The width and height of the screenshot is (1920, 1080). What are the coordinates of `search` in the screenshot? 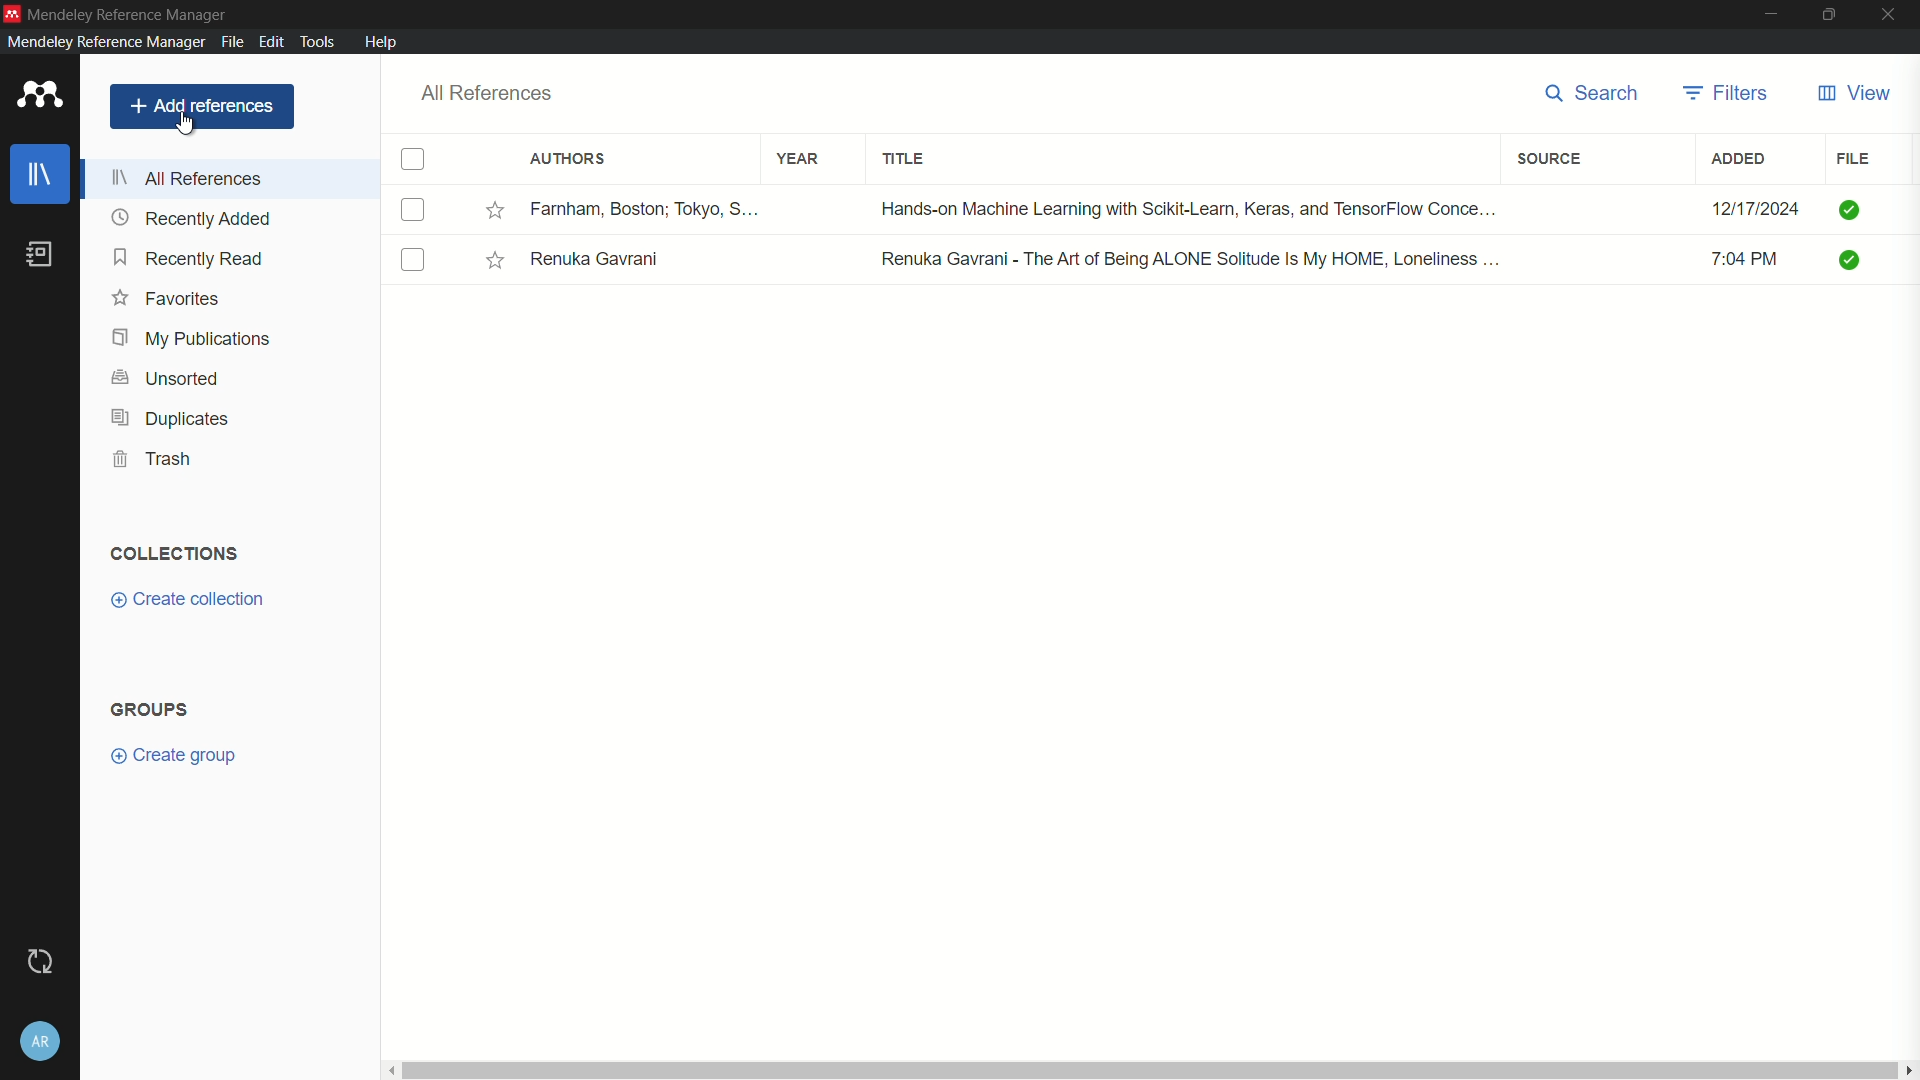 It's located at (1598, 95).